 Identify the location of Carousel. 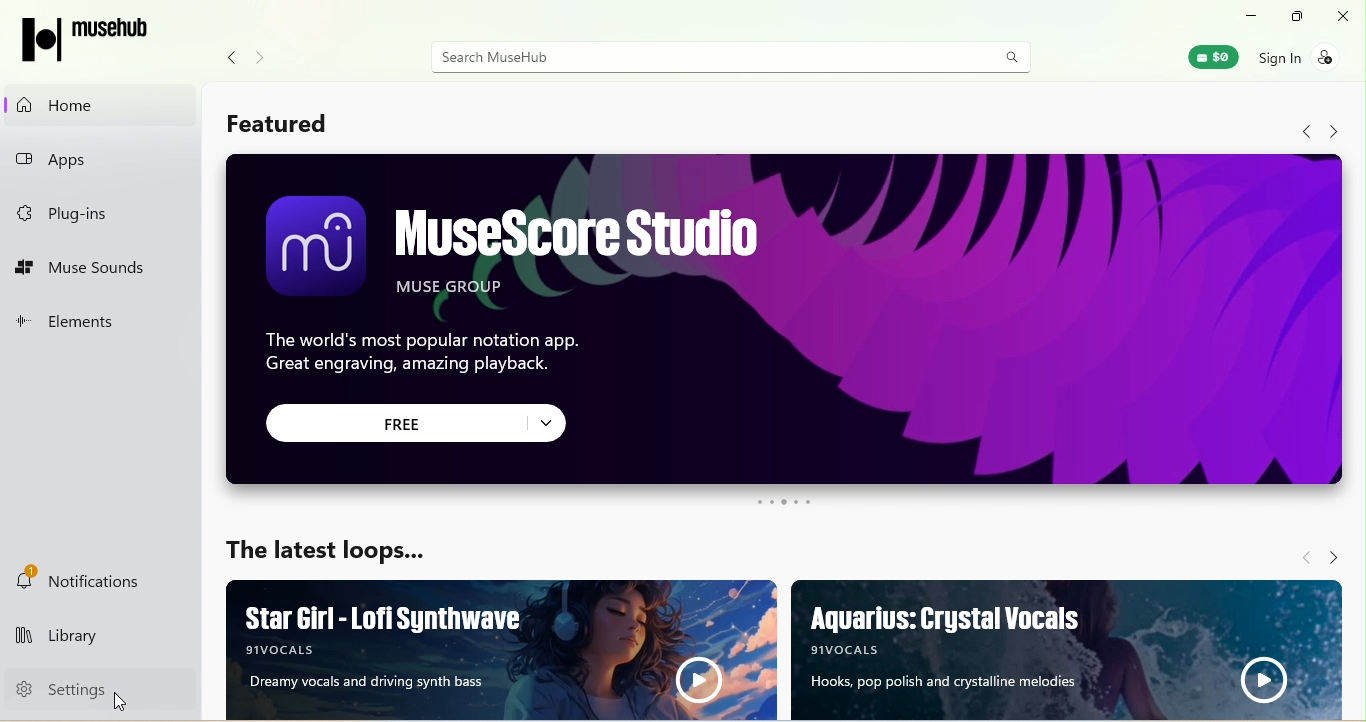
(786, 502).